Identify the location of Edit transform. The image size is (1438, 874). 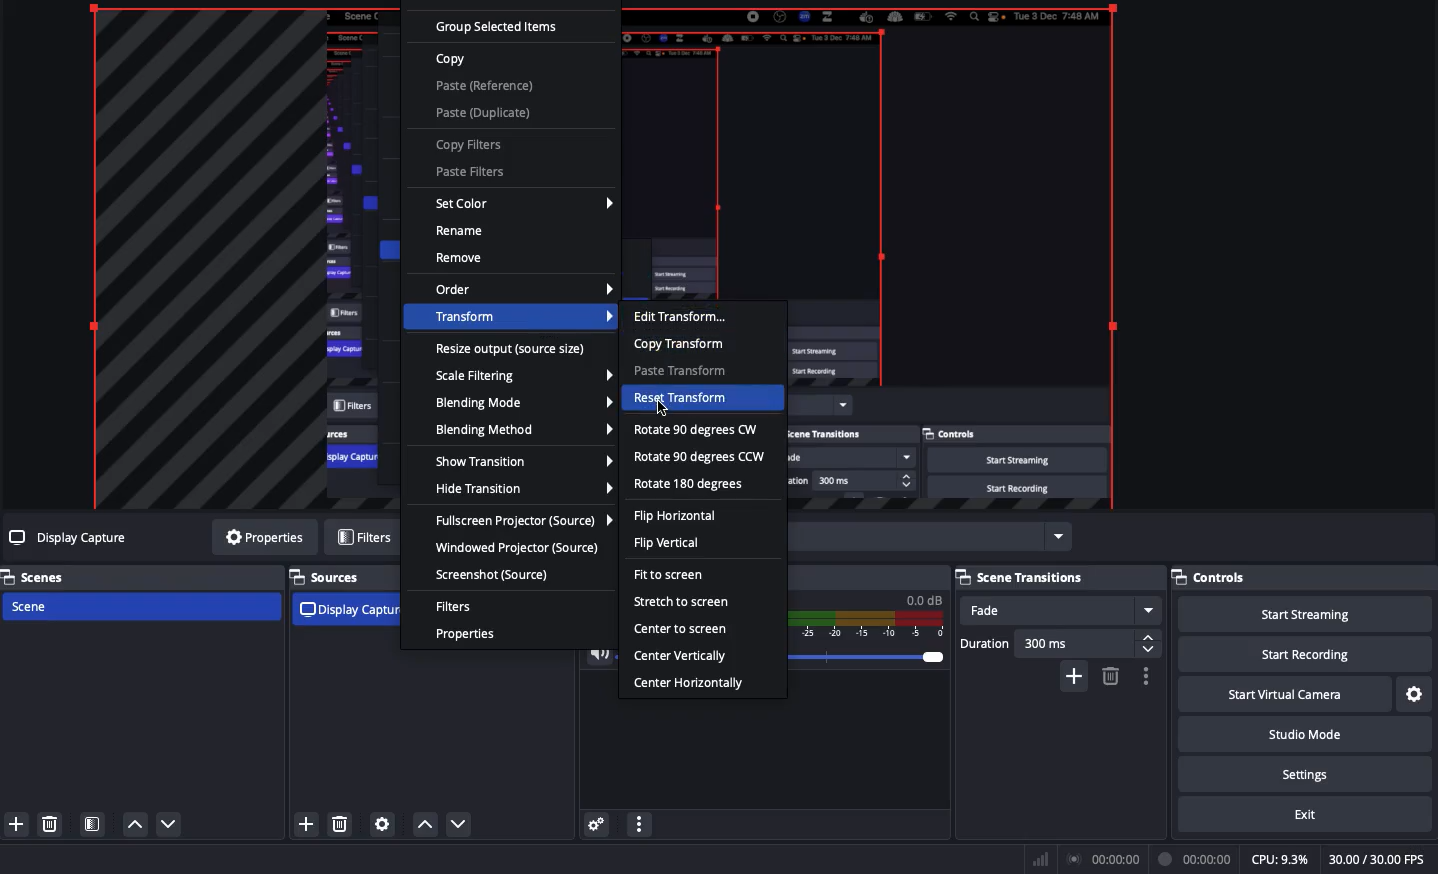
(685, 317).